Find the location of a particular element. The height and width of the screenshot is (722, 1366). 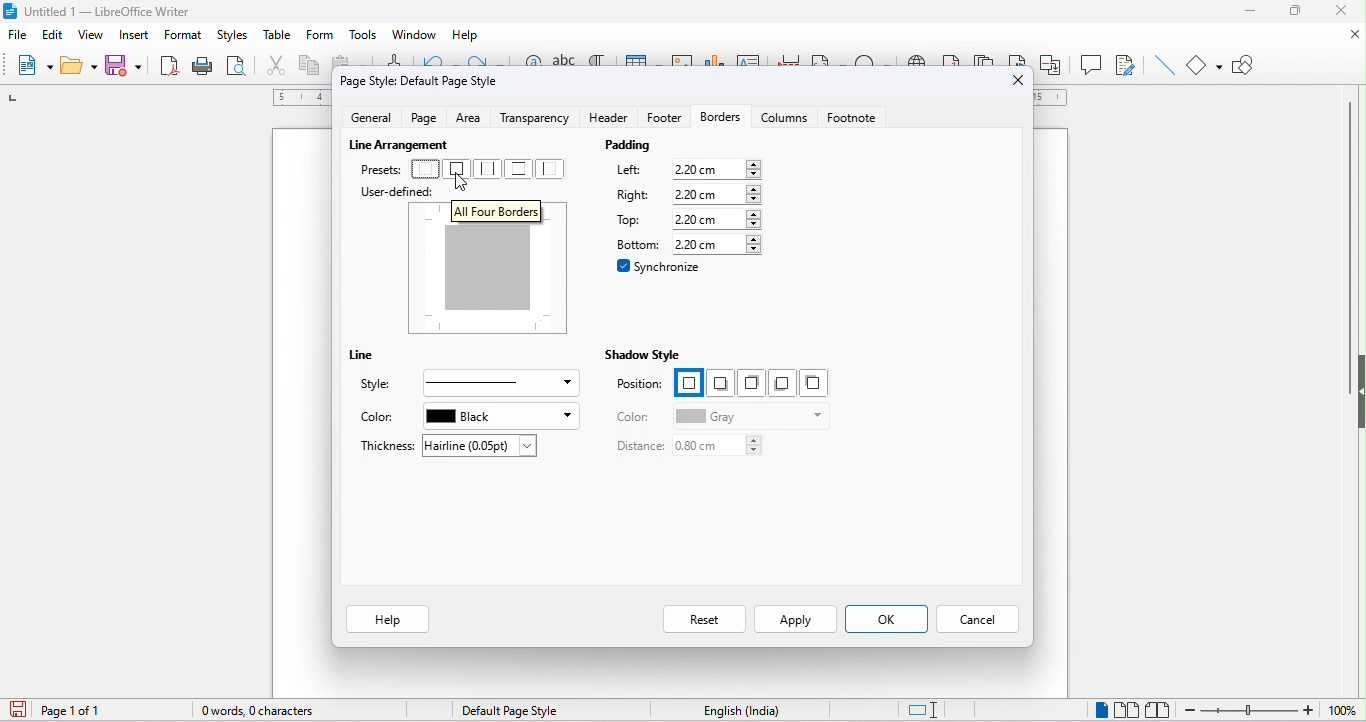

comment is located at coordinates (1092, 64).